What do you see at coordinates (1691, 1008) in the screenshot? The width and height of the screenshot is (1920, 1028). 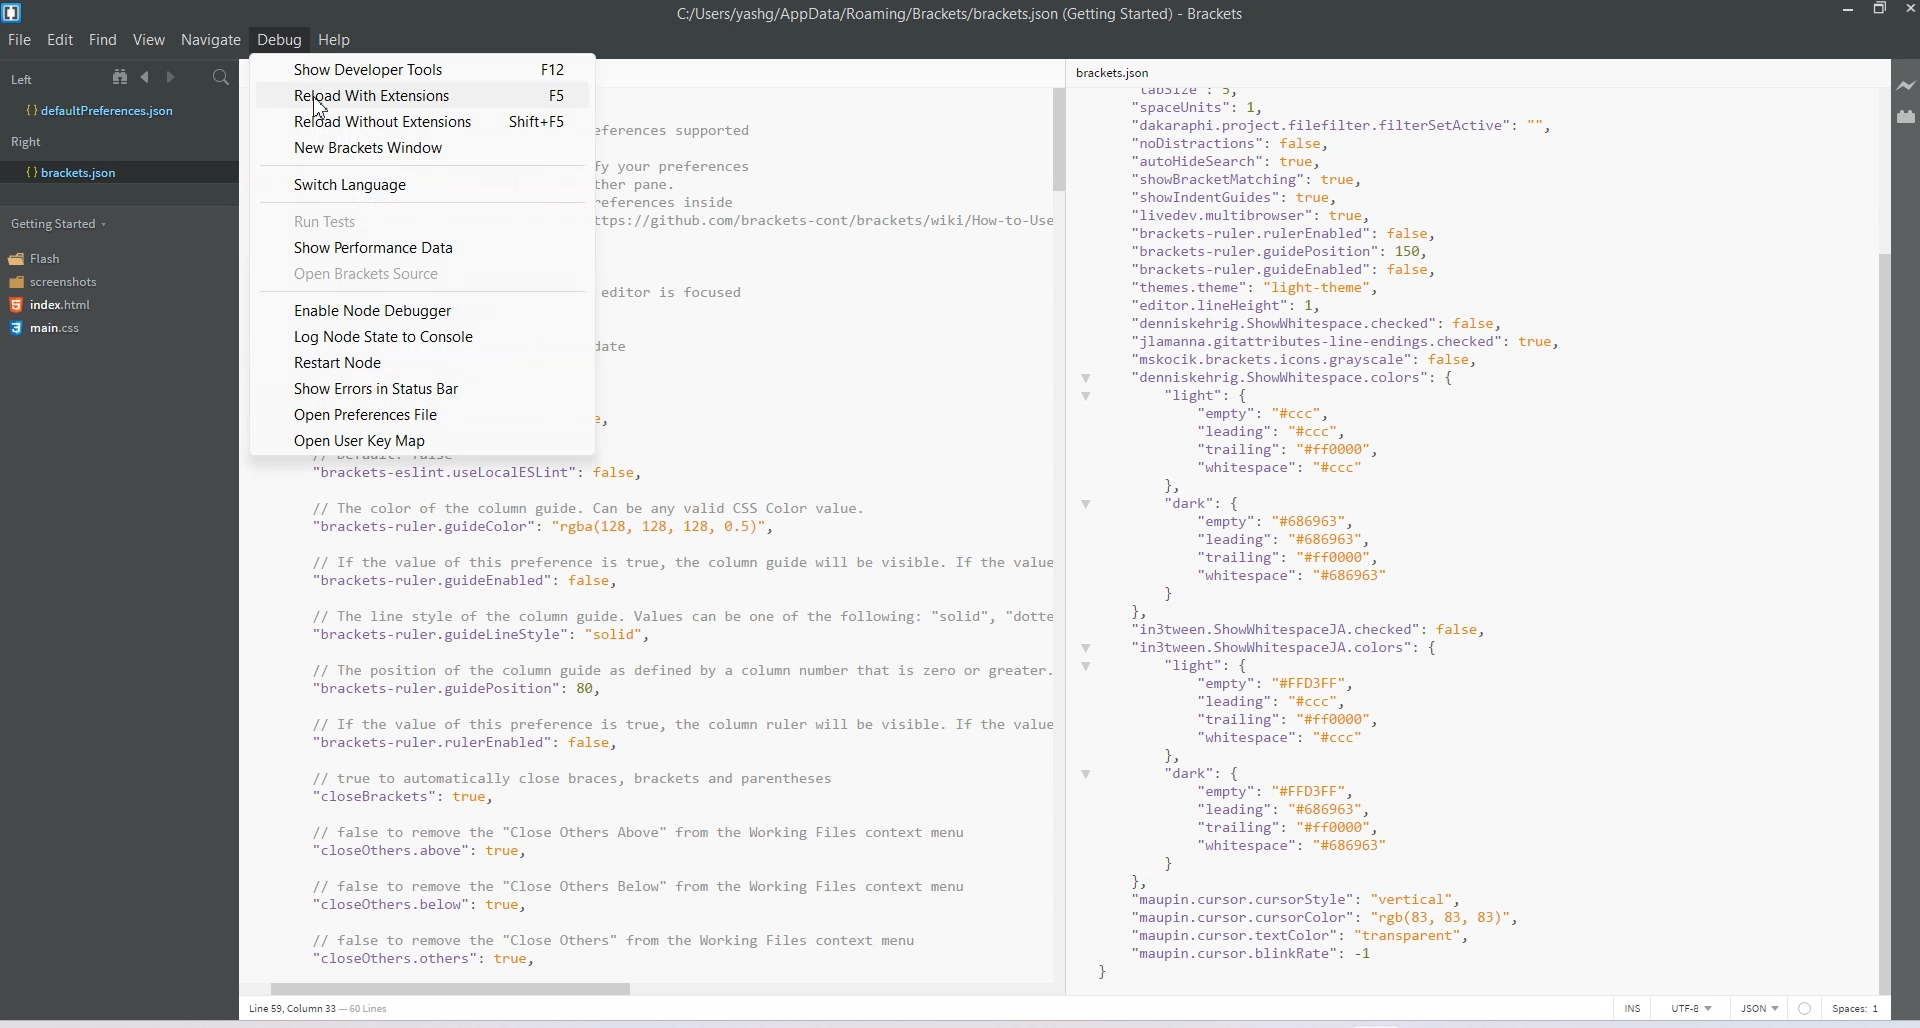 I see `UTF-8` at bounding box center [1691, 1008].